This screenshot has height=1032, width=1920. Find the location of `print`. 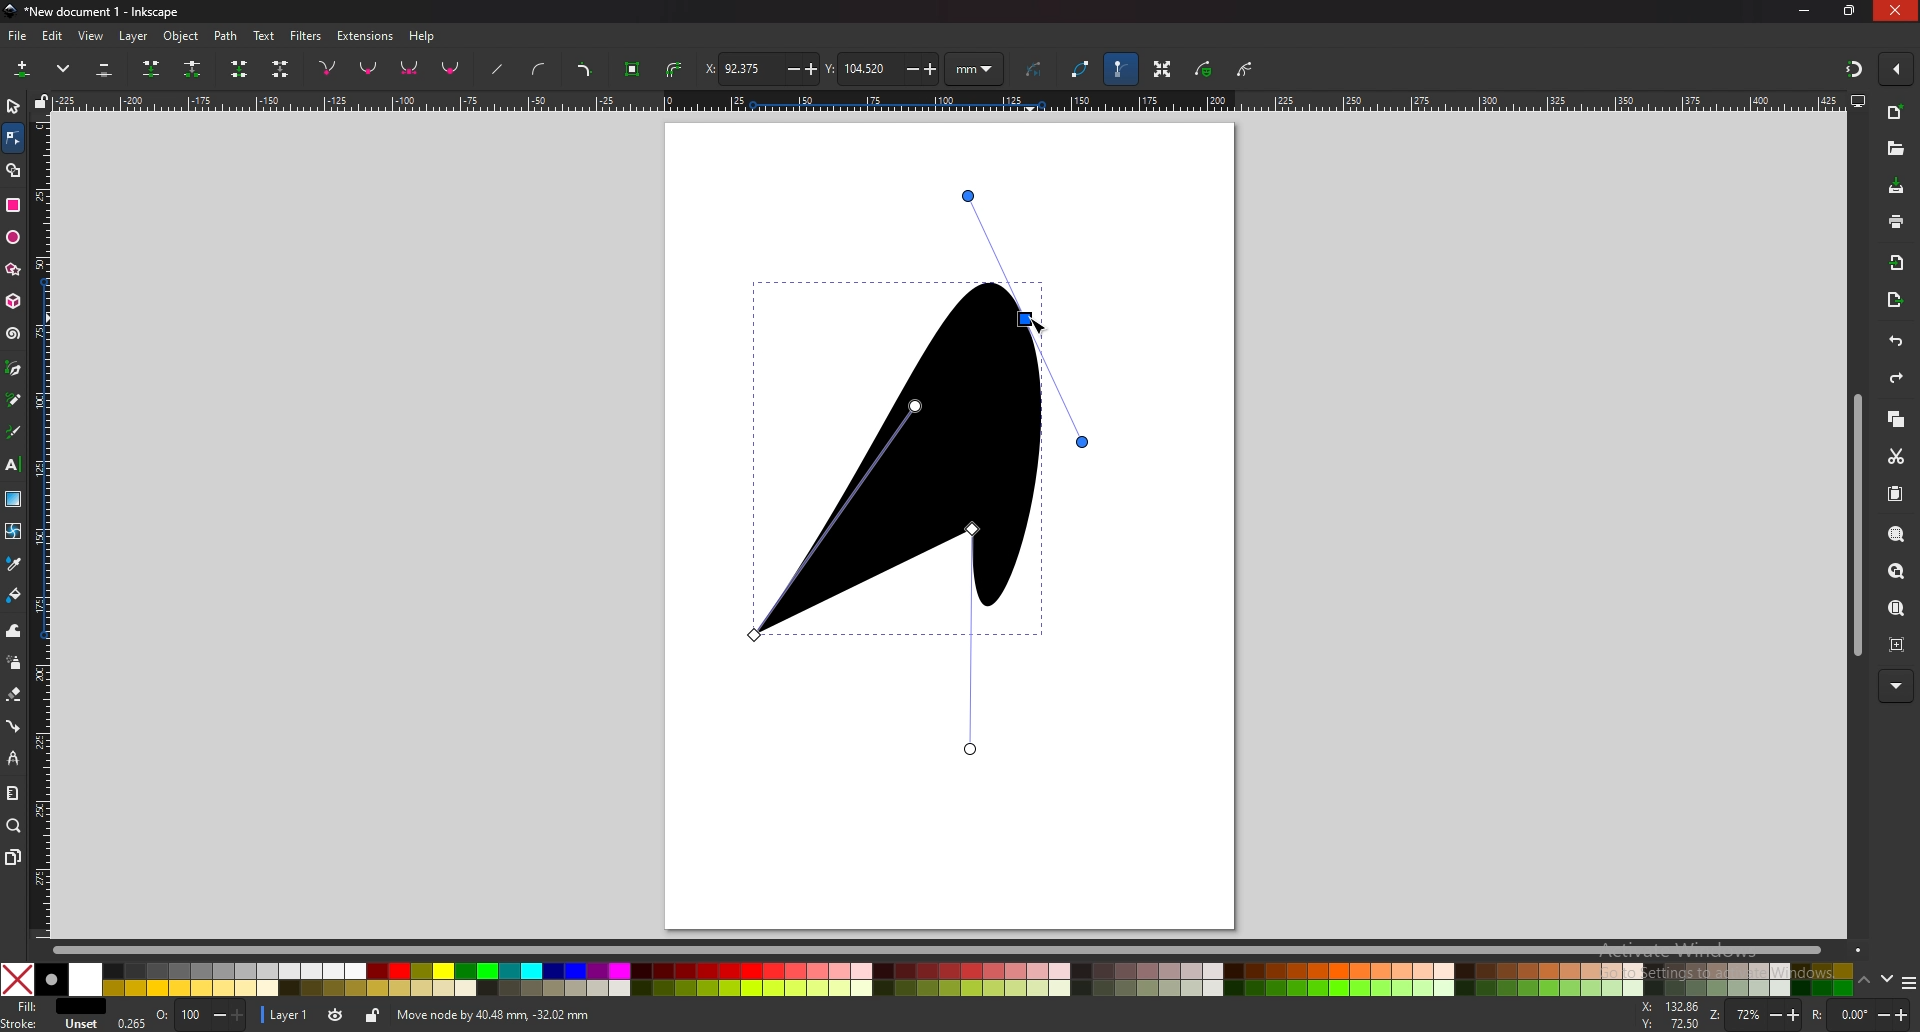

print is located at coordinates (1895, 221).